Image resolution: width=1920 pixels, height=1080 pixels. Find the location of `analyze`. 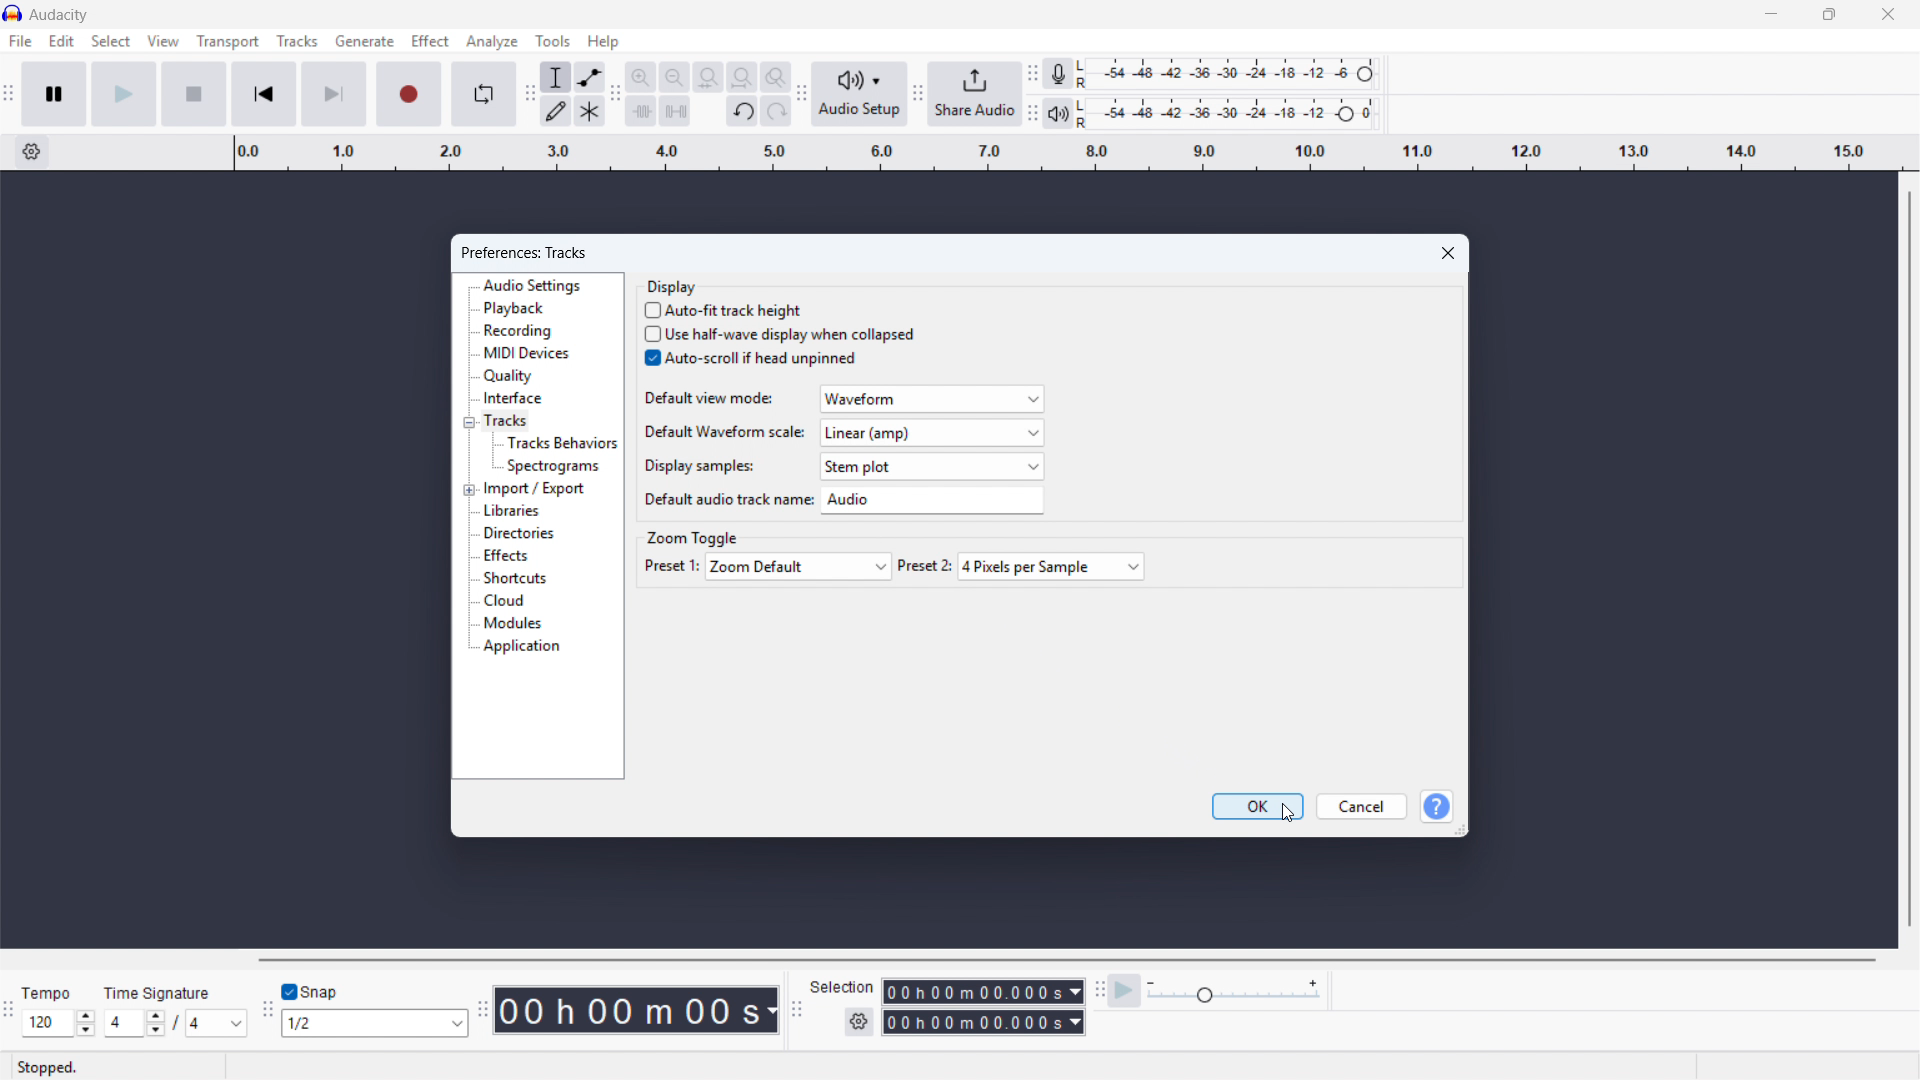

analyze is located at coordinates (493, 41).